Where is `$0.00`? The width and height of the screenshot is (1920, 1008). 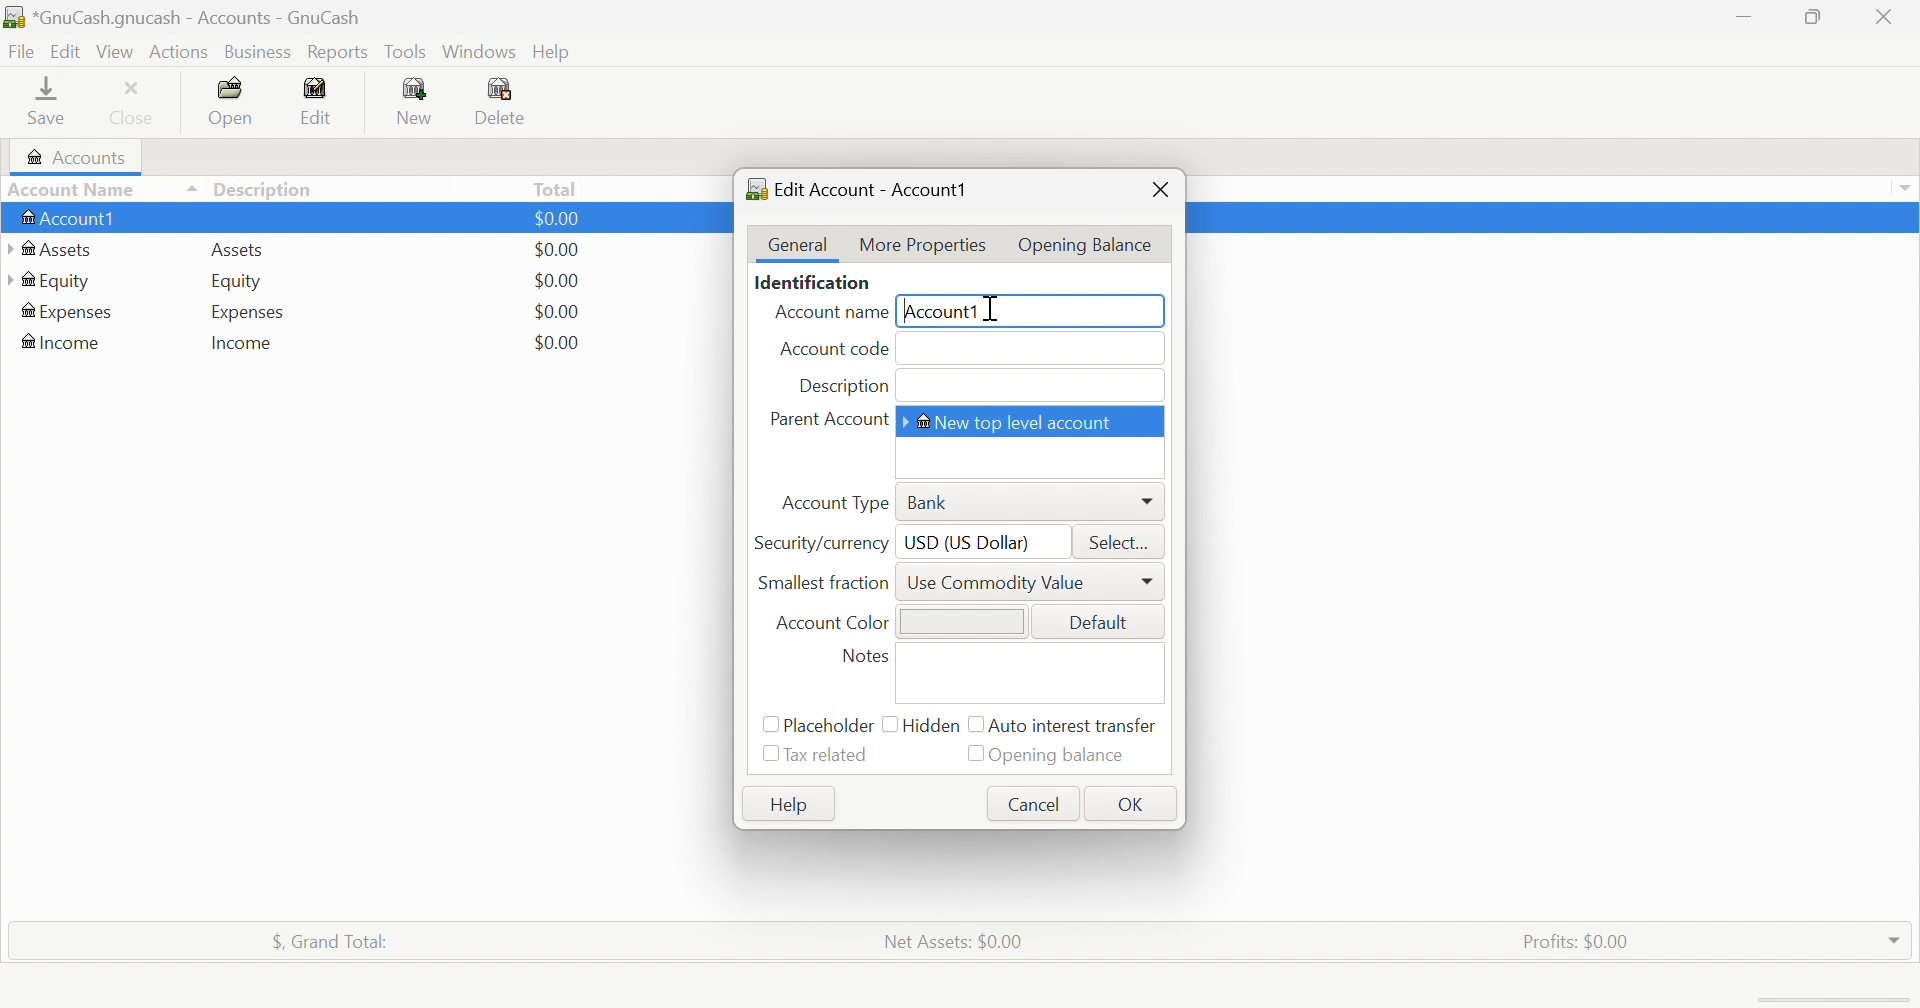
$0.00 is located at coordinates (557, 250).